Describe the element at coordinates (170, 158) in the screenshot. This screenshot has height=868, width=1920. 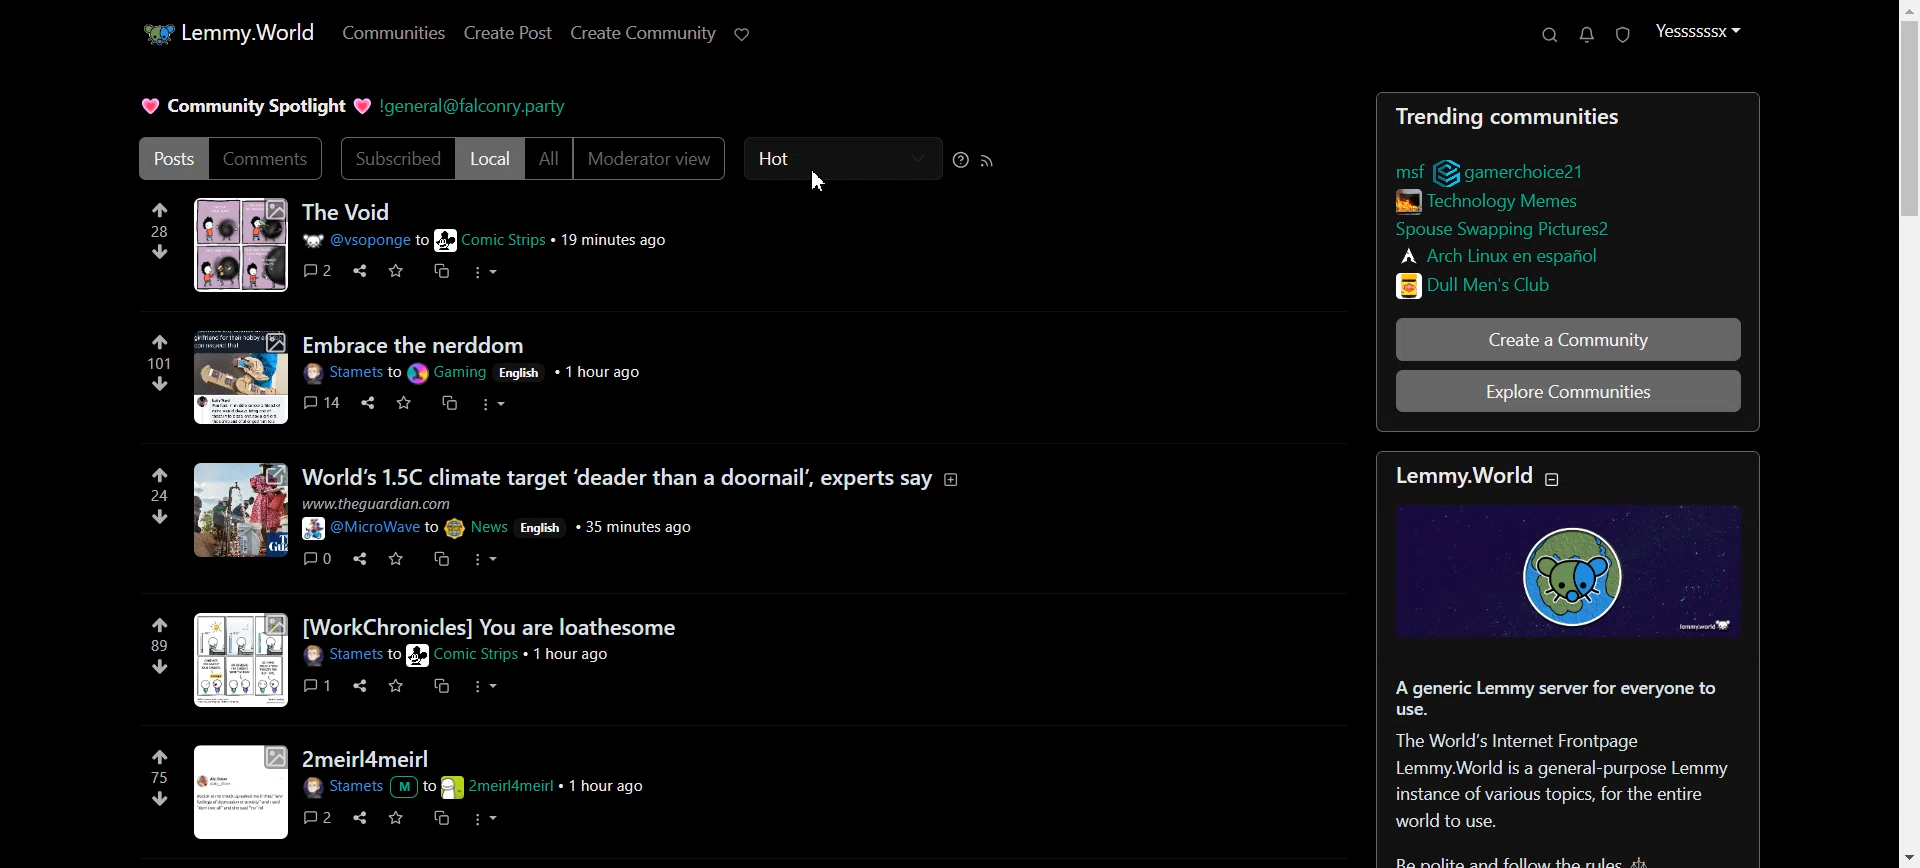
I see `Posts` at that location.